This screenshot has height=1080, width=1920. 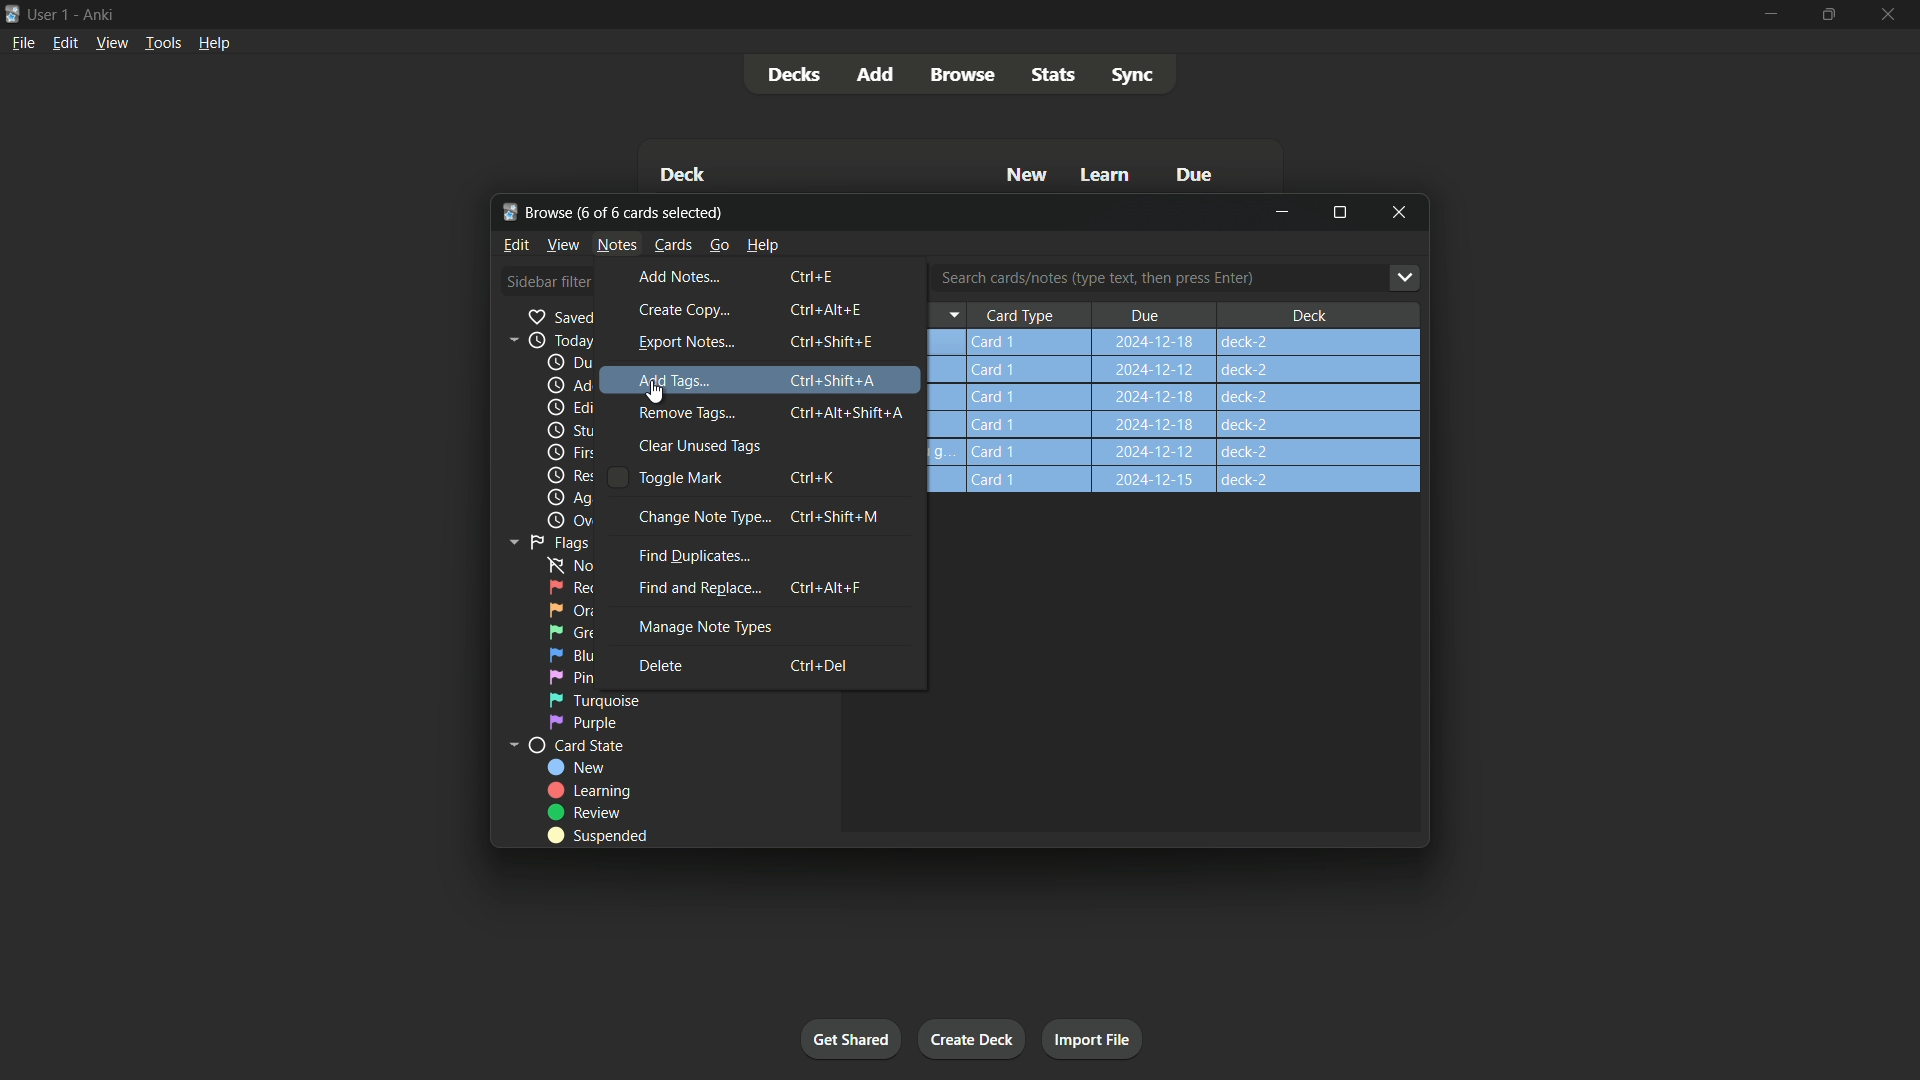 What do you see at coordinates (653, 213) in the screenshot?
I see `One of six cards selected` at bounding box center [653, 213].